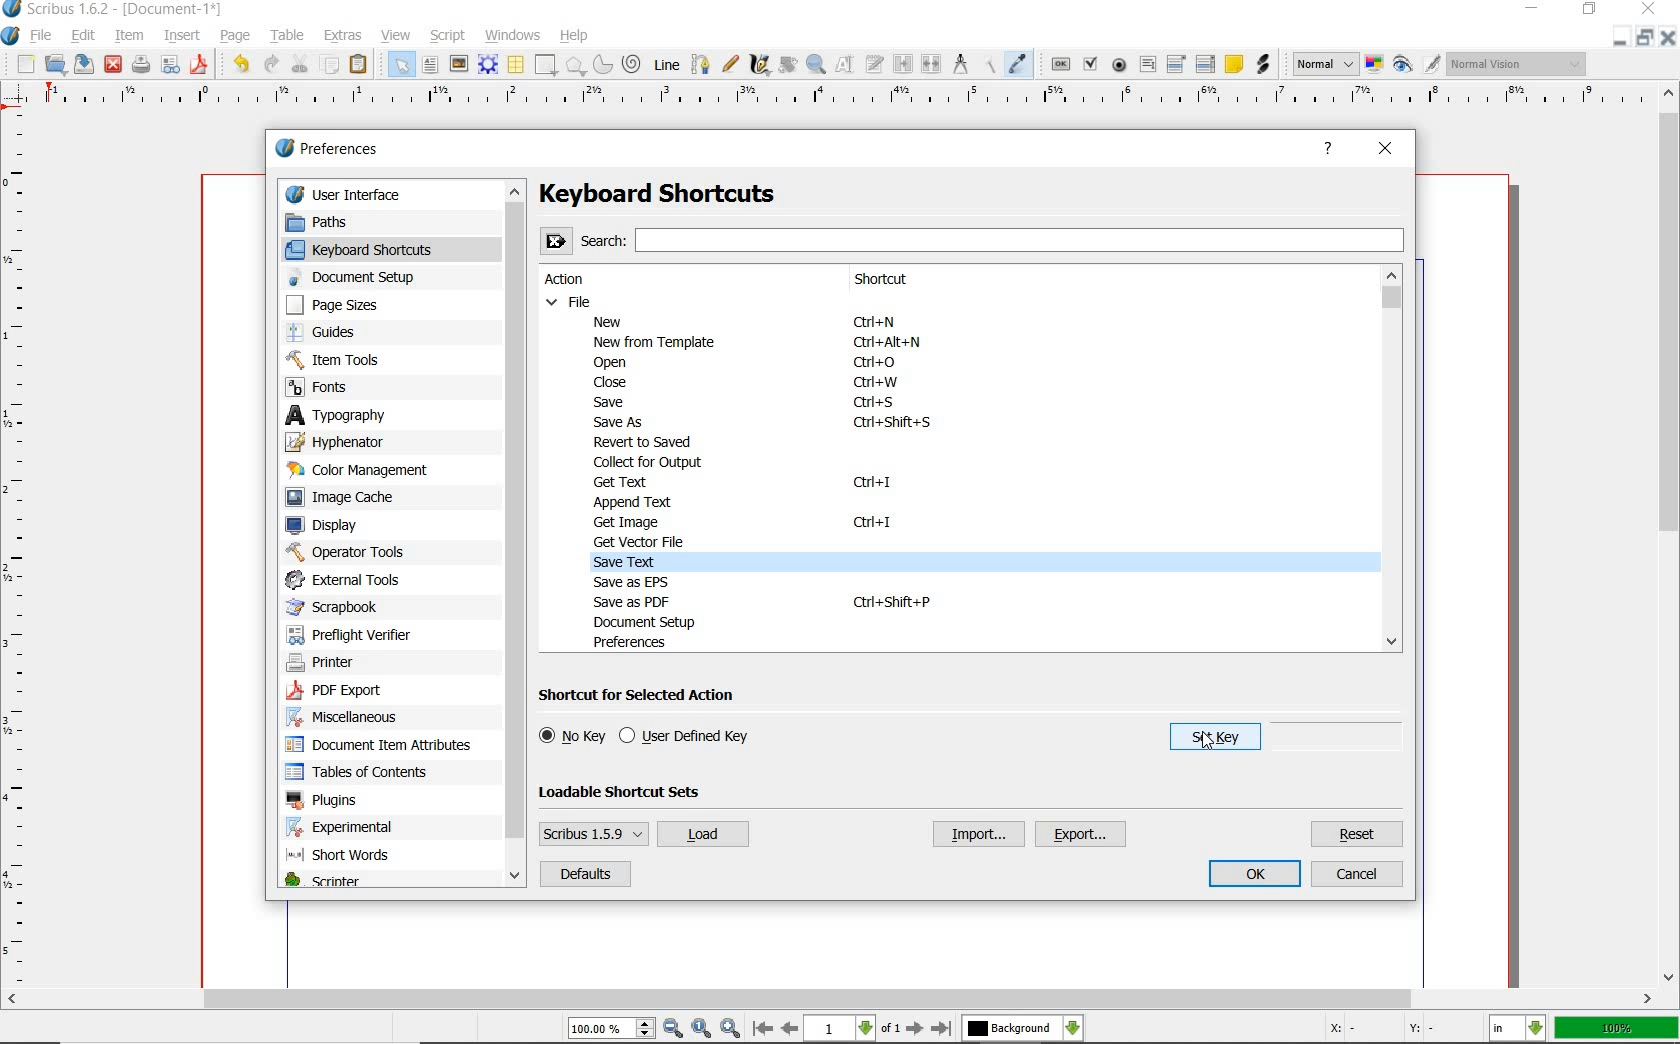 The width and height of the screenshot is (1680, 1044). Describe the element at coordinates (351, 720) in the screenshot. I see `miscellaneous` at that location.